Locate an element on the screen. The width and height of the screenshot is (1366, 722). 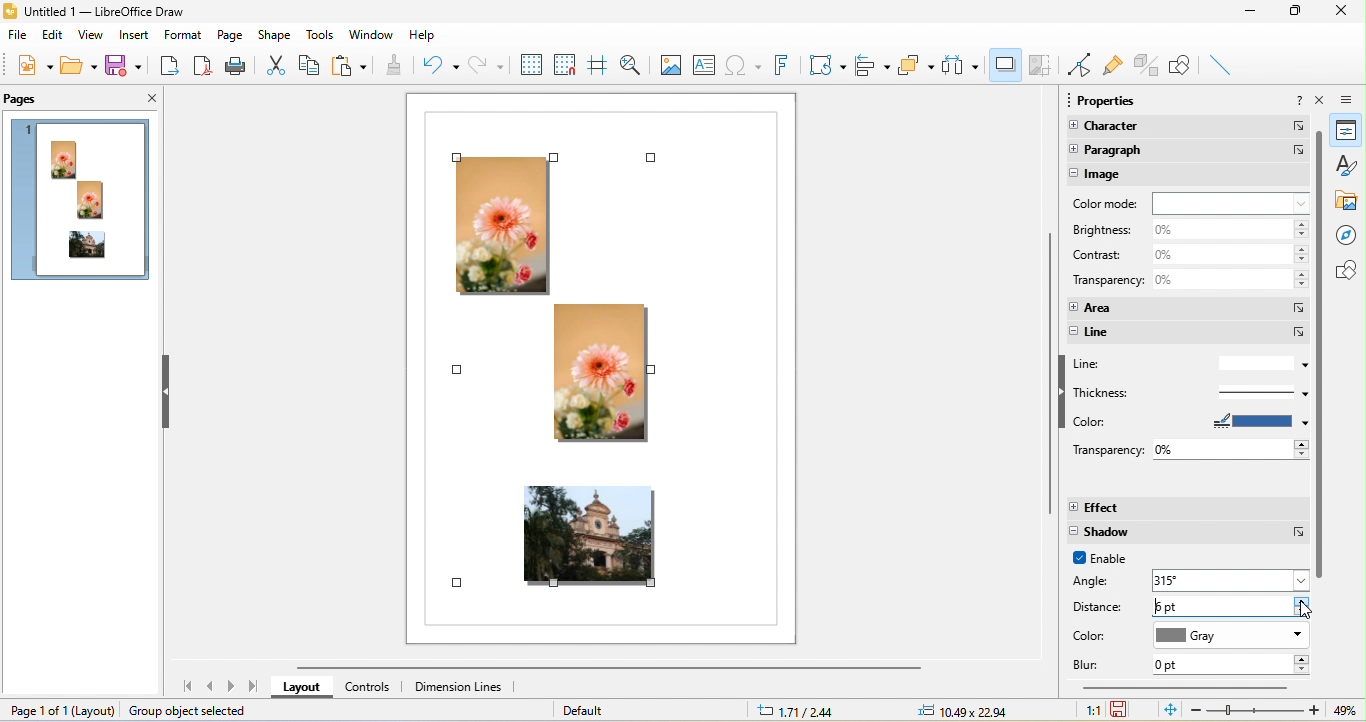
color is located at coordinates (1098, 636).